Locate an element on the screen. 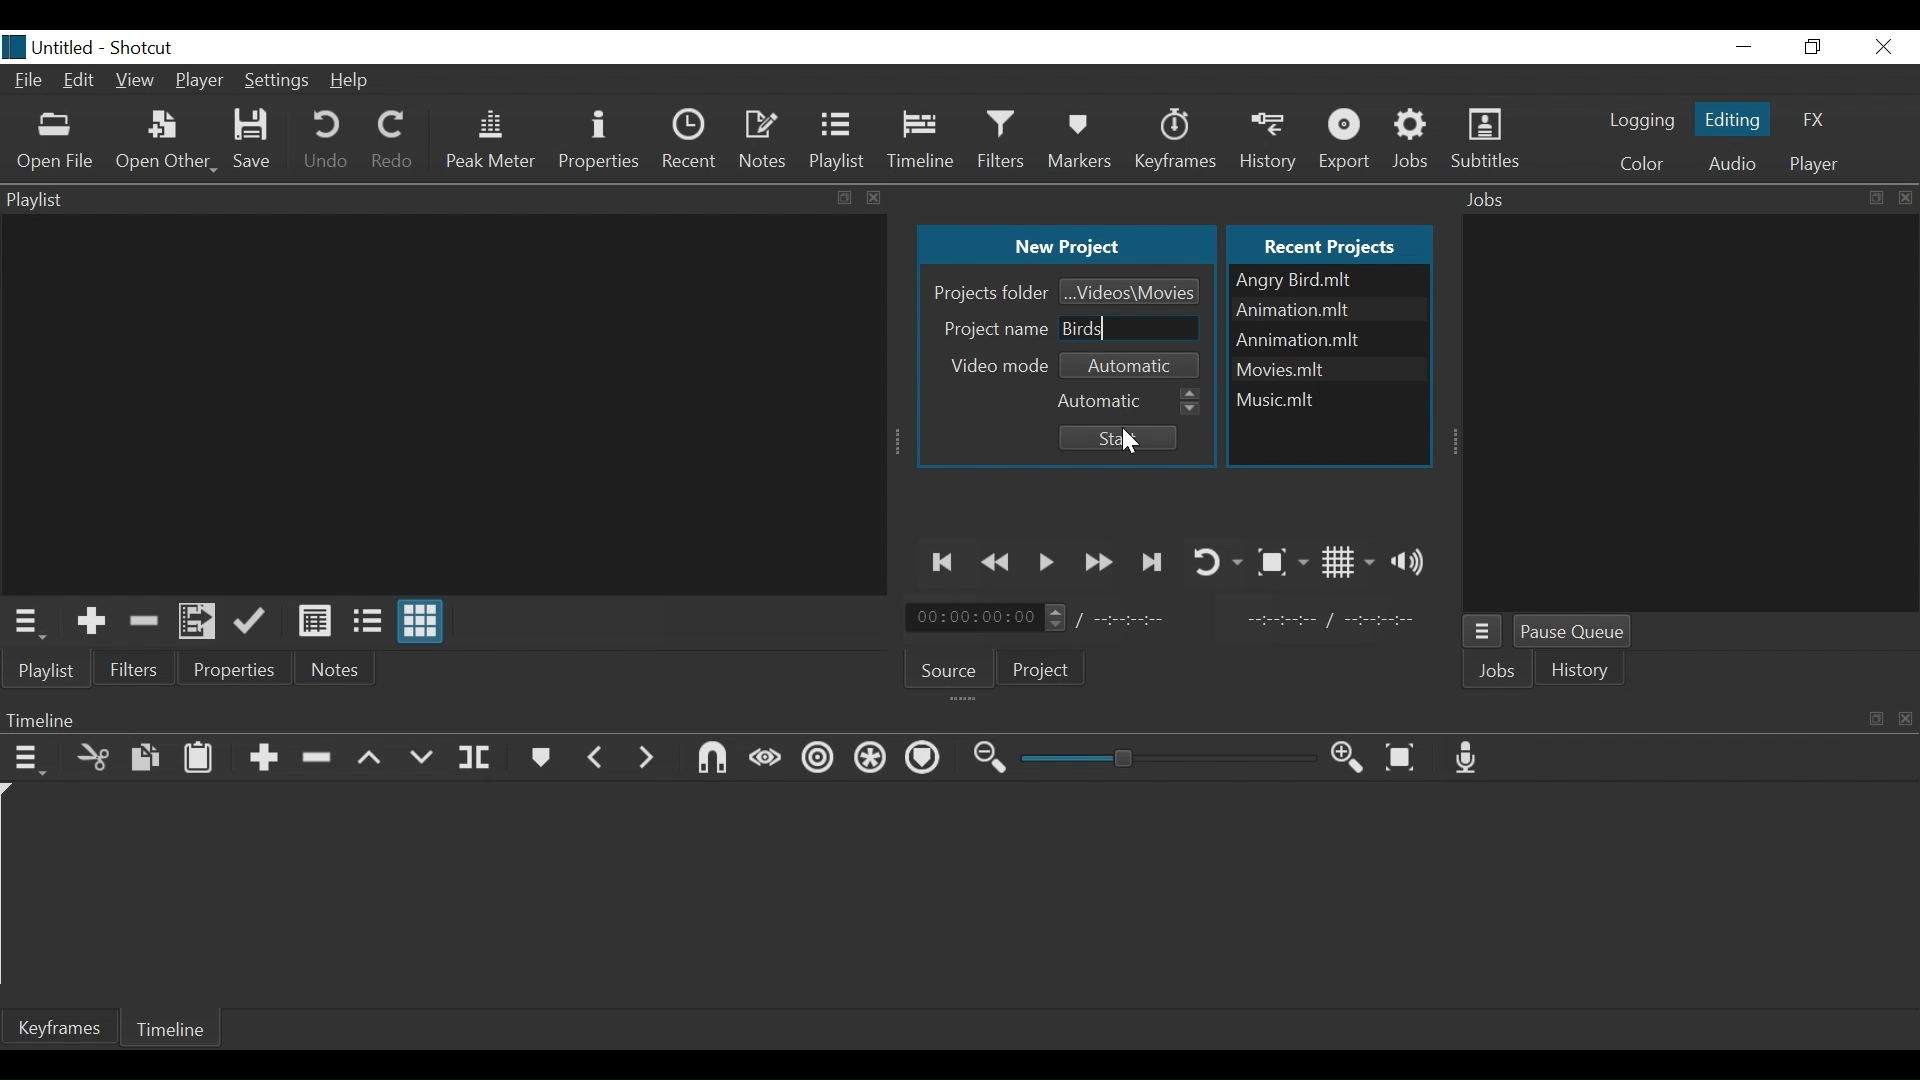 Image resolution: width=1920 pixels, height=1080 pixels. Add files to the playlist is located at coordinates (201, 623).